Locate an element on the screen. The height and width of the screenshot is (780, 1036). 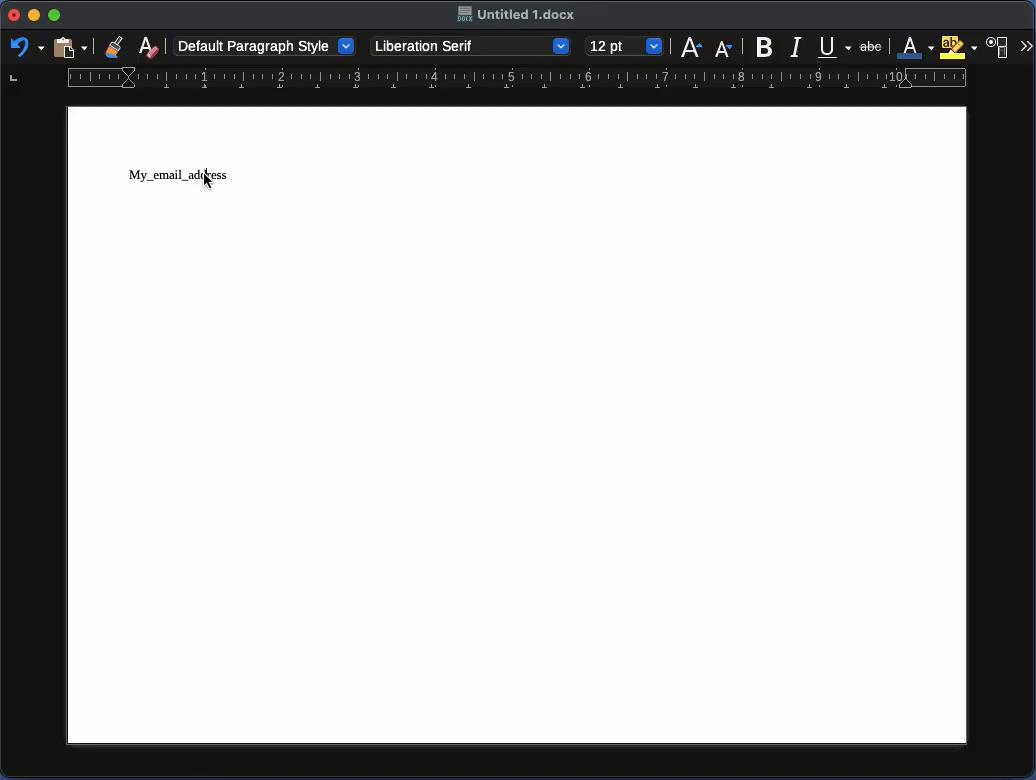
abc is located at coordinates (874, 47).